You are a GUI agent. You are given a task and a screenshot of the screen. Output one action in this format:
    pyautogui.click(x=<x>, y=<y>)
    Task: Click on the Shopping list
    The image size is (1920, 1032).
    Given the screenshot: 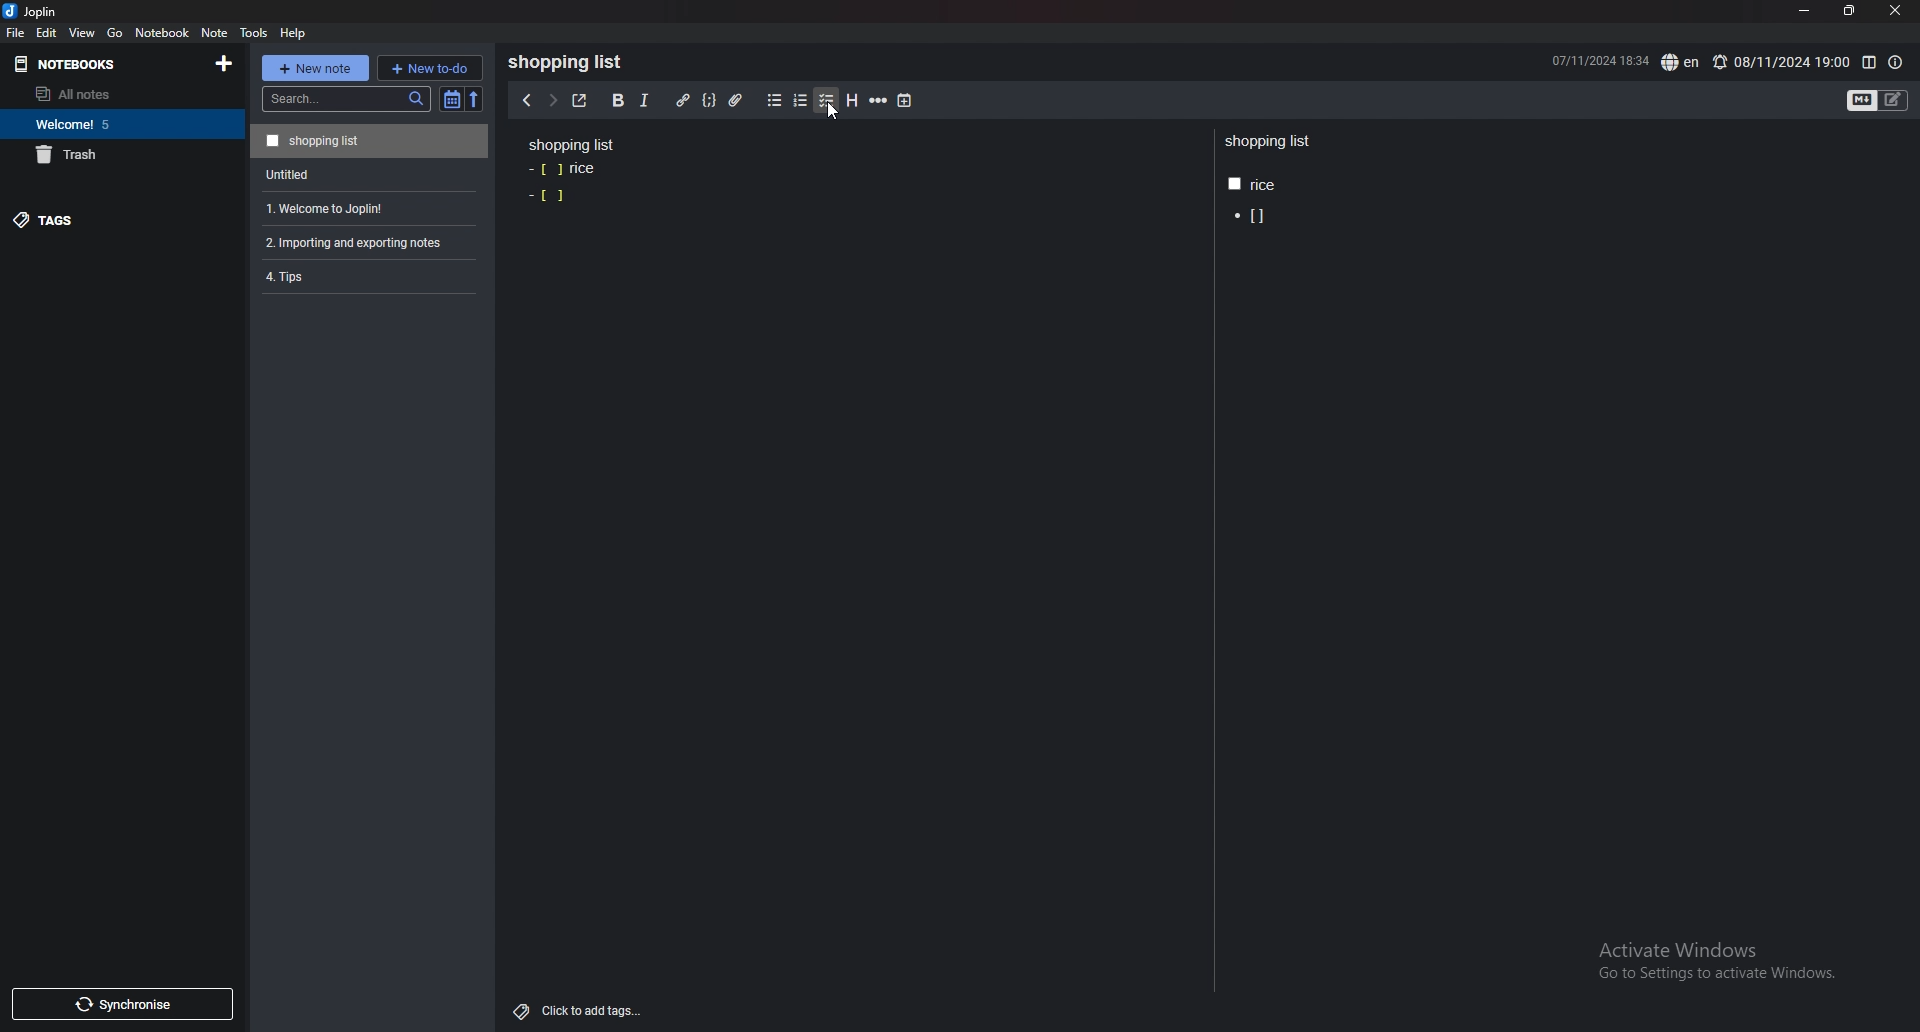 What is the action you would take?
    pyautogui.click(x=1270, y=142)
    